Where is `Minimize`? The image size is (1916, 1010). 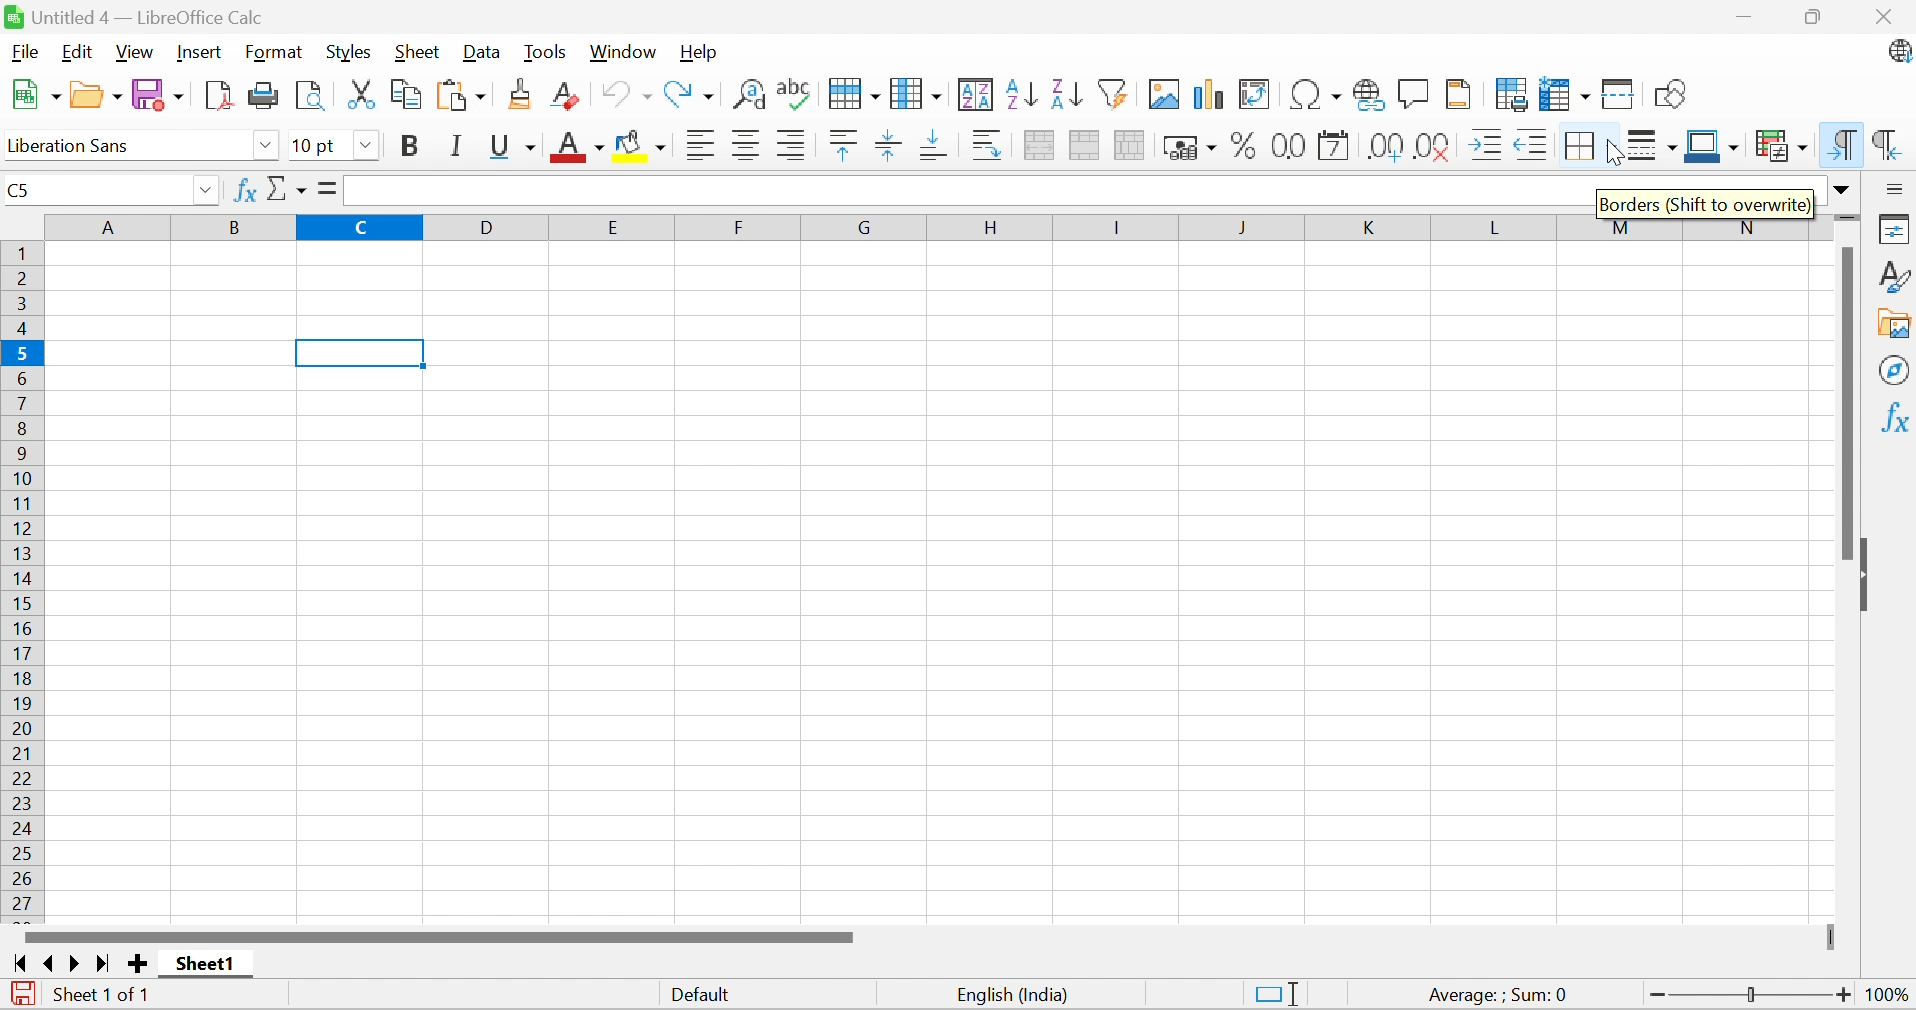
Minimize is located at coordinates (1747, 20).